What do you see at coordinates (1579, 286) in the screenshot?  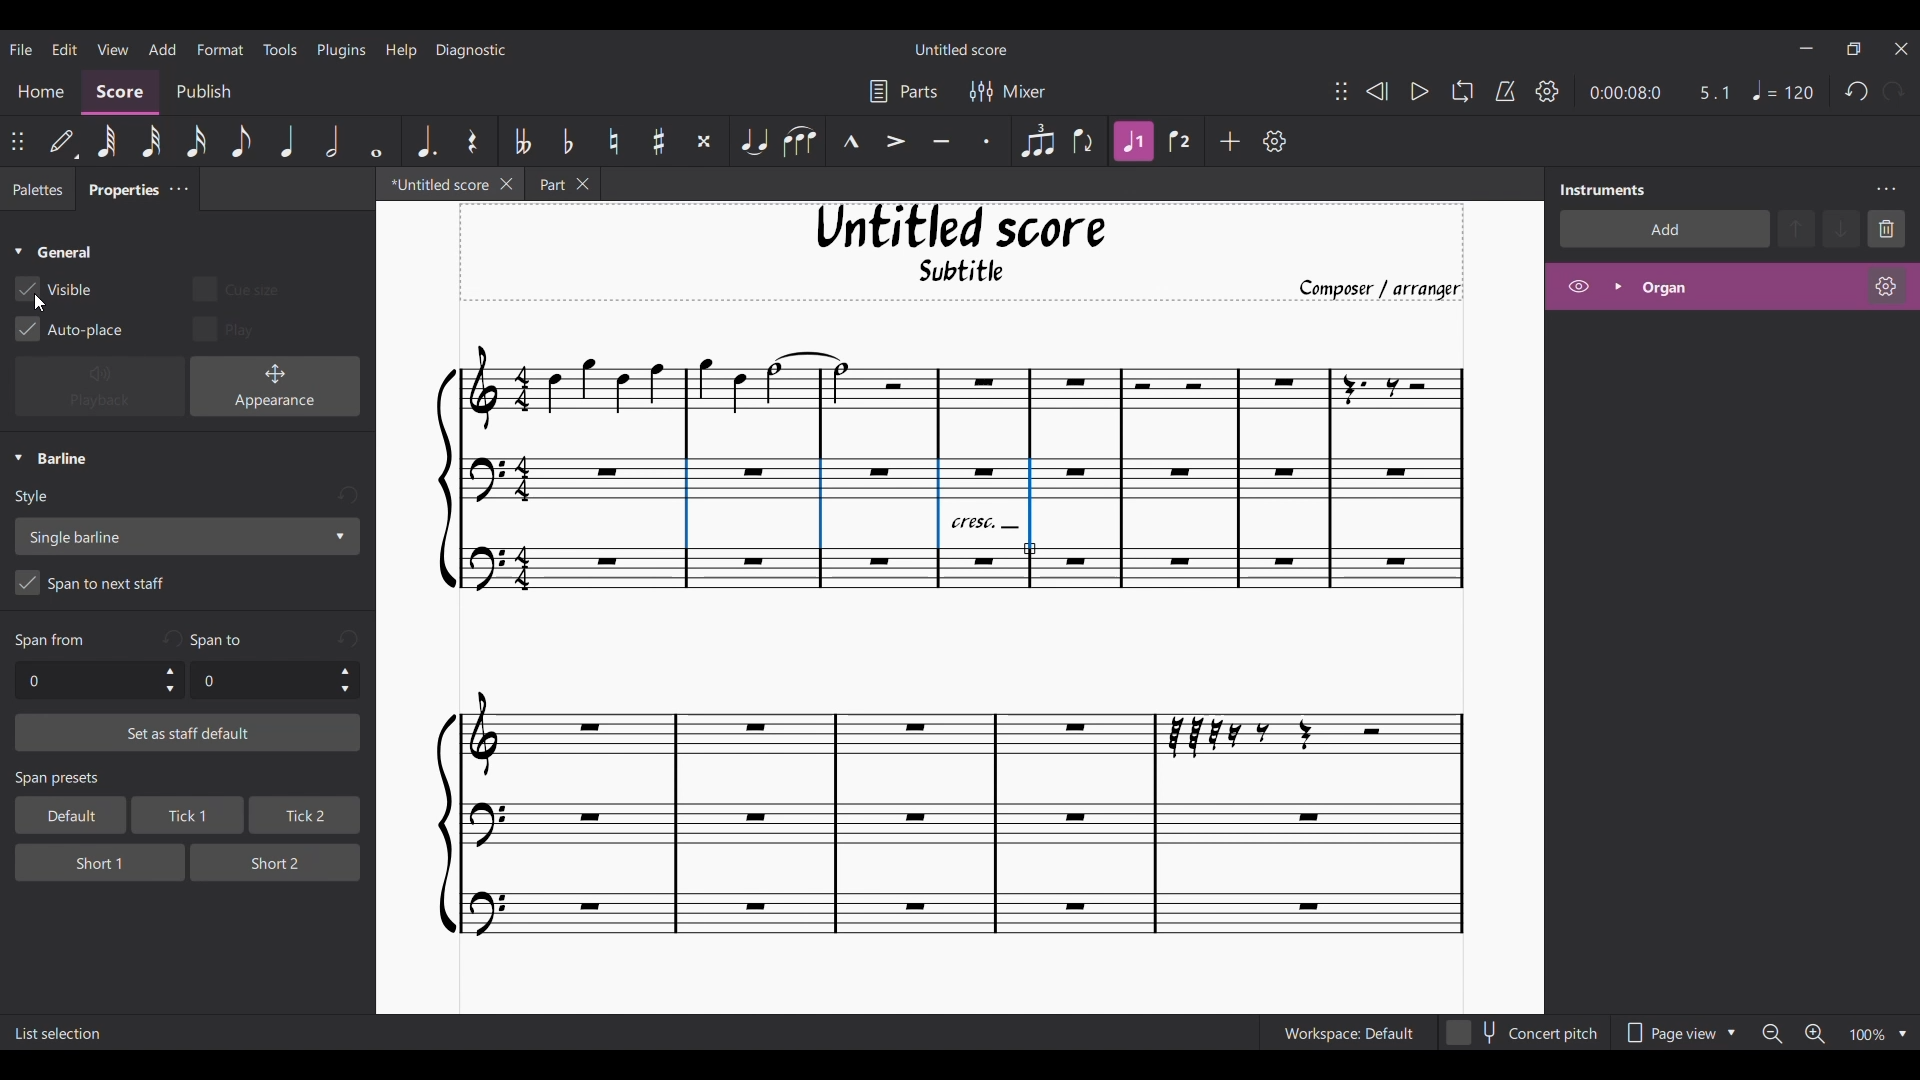 I see `Hide Organ` at bounding box center [1579, 286].